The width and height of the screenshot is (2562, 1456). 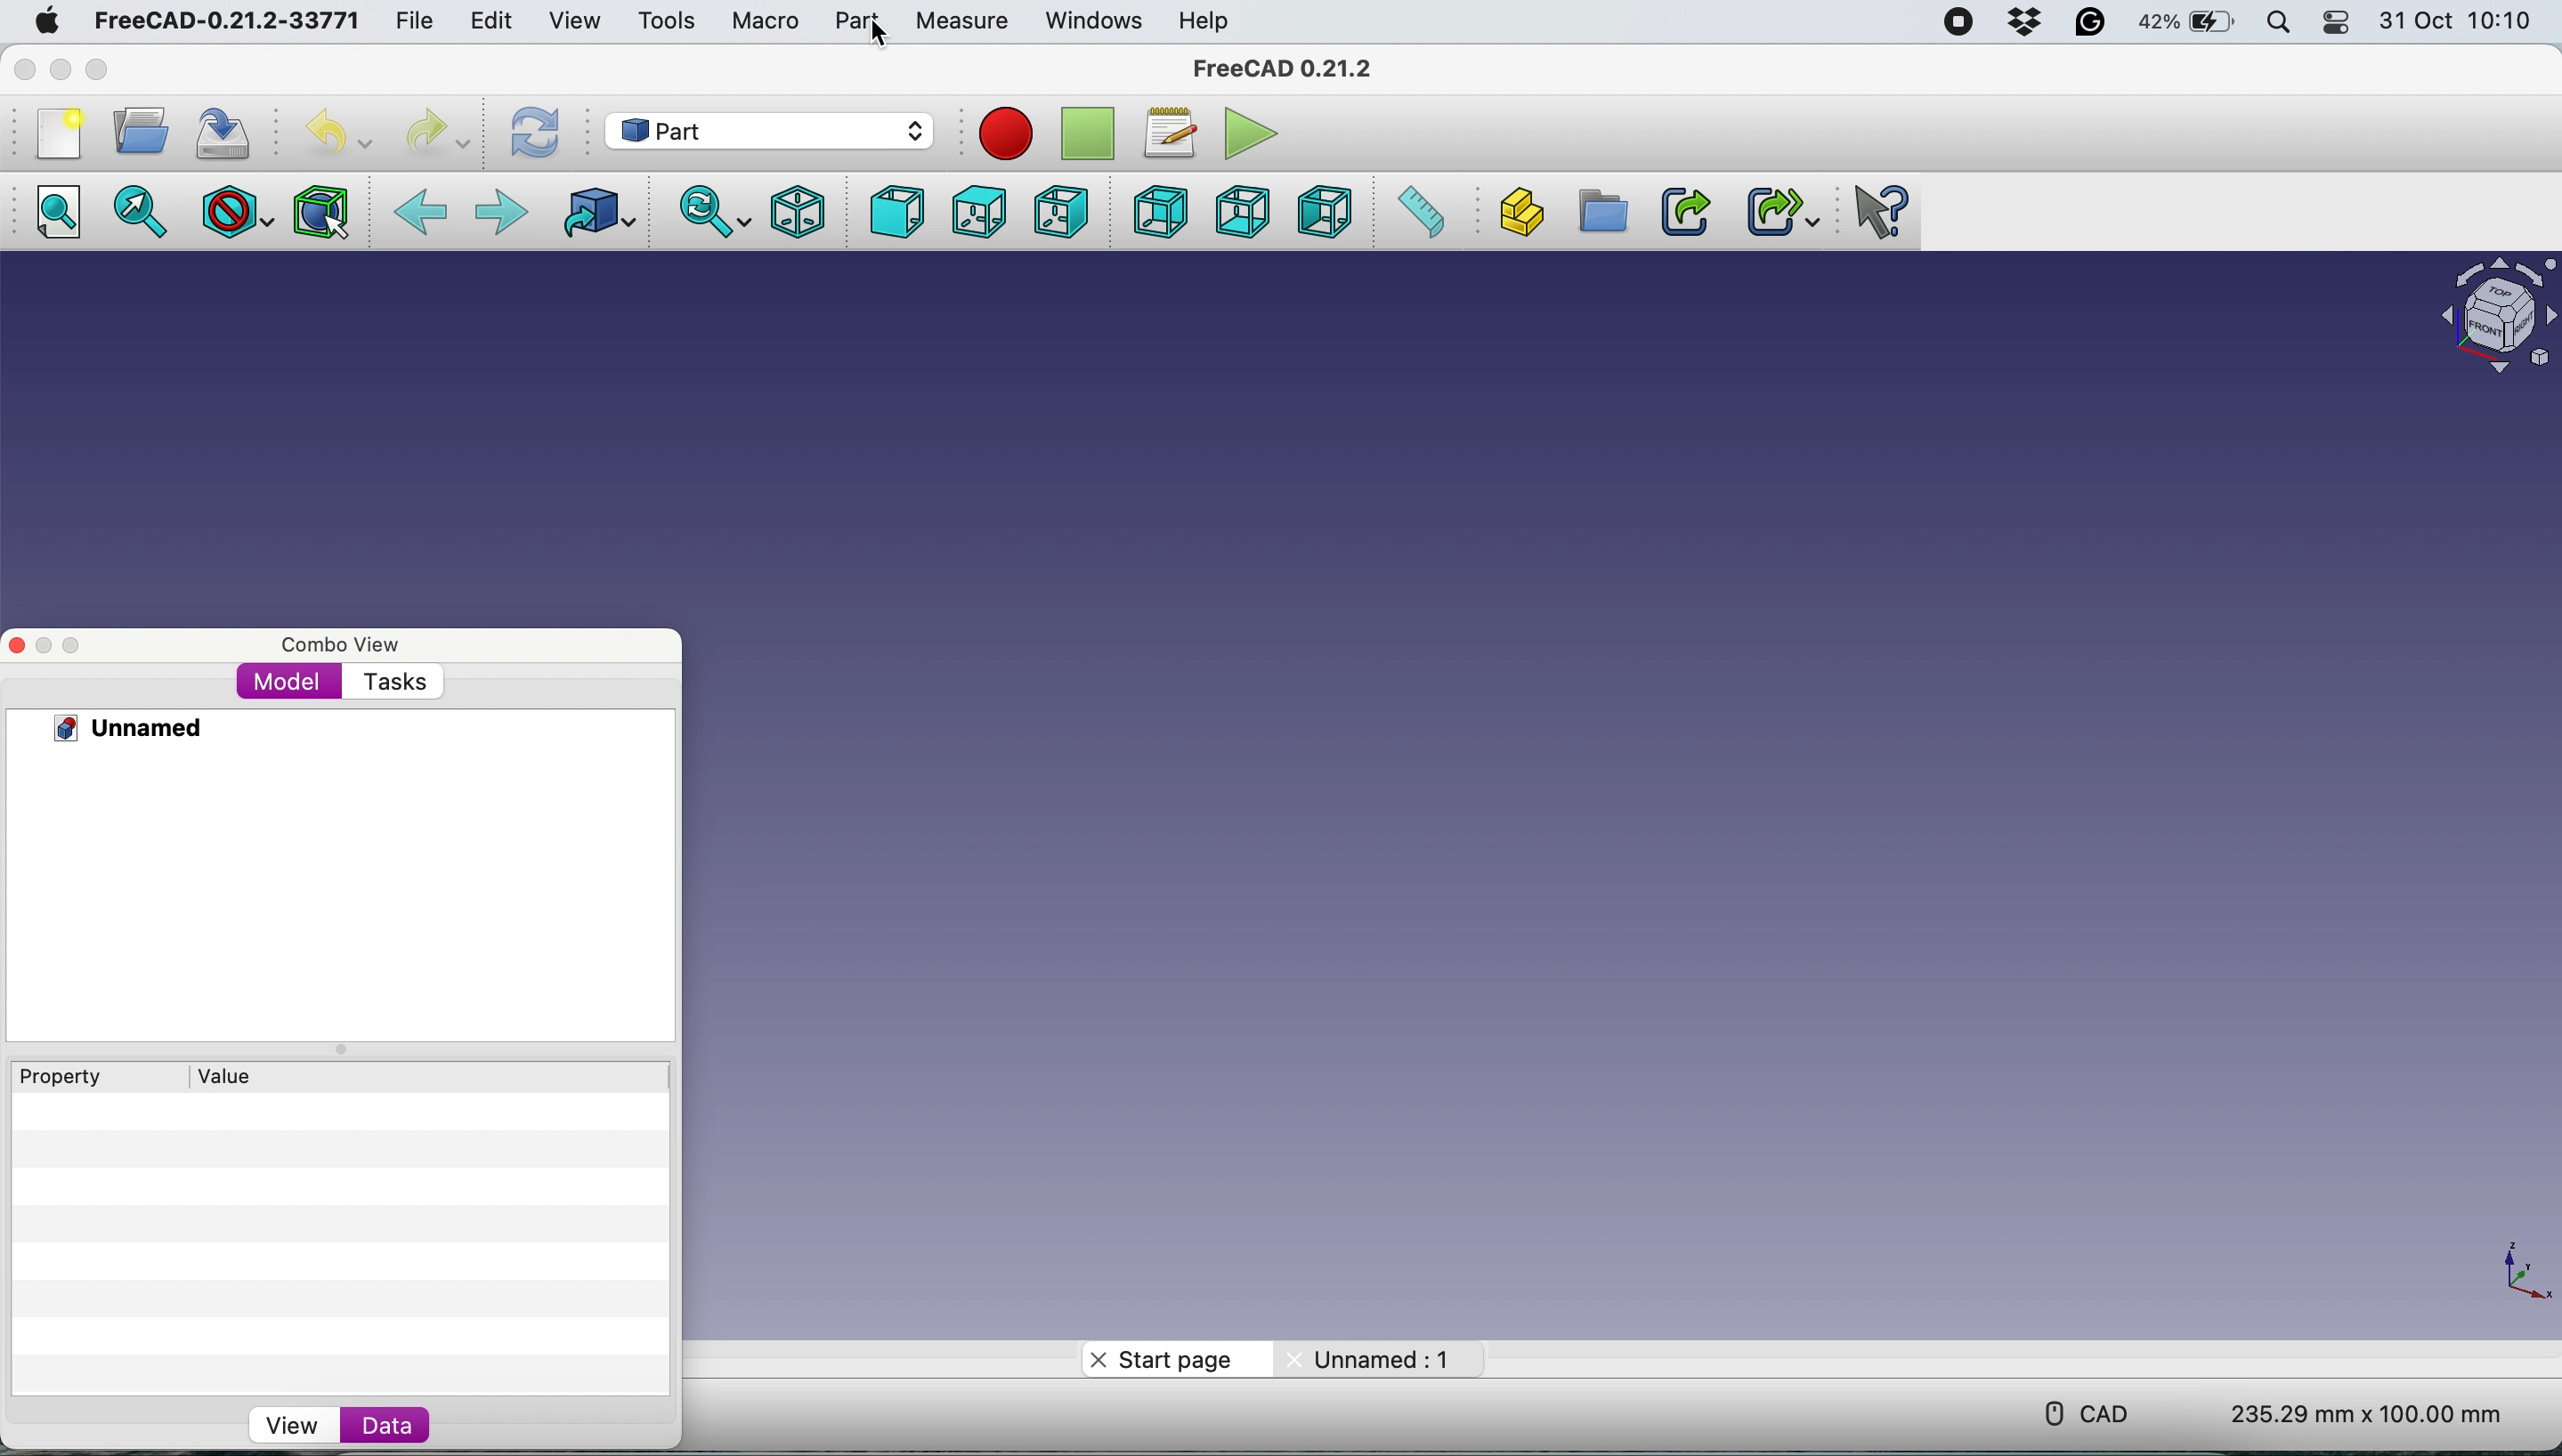 I want to click on Sync view, so click(x=715, y=208).